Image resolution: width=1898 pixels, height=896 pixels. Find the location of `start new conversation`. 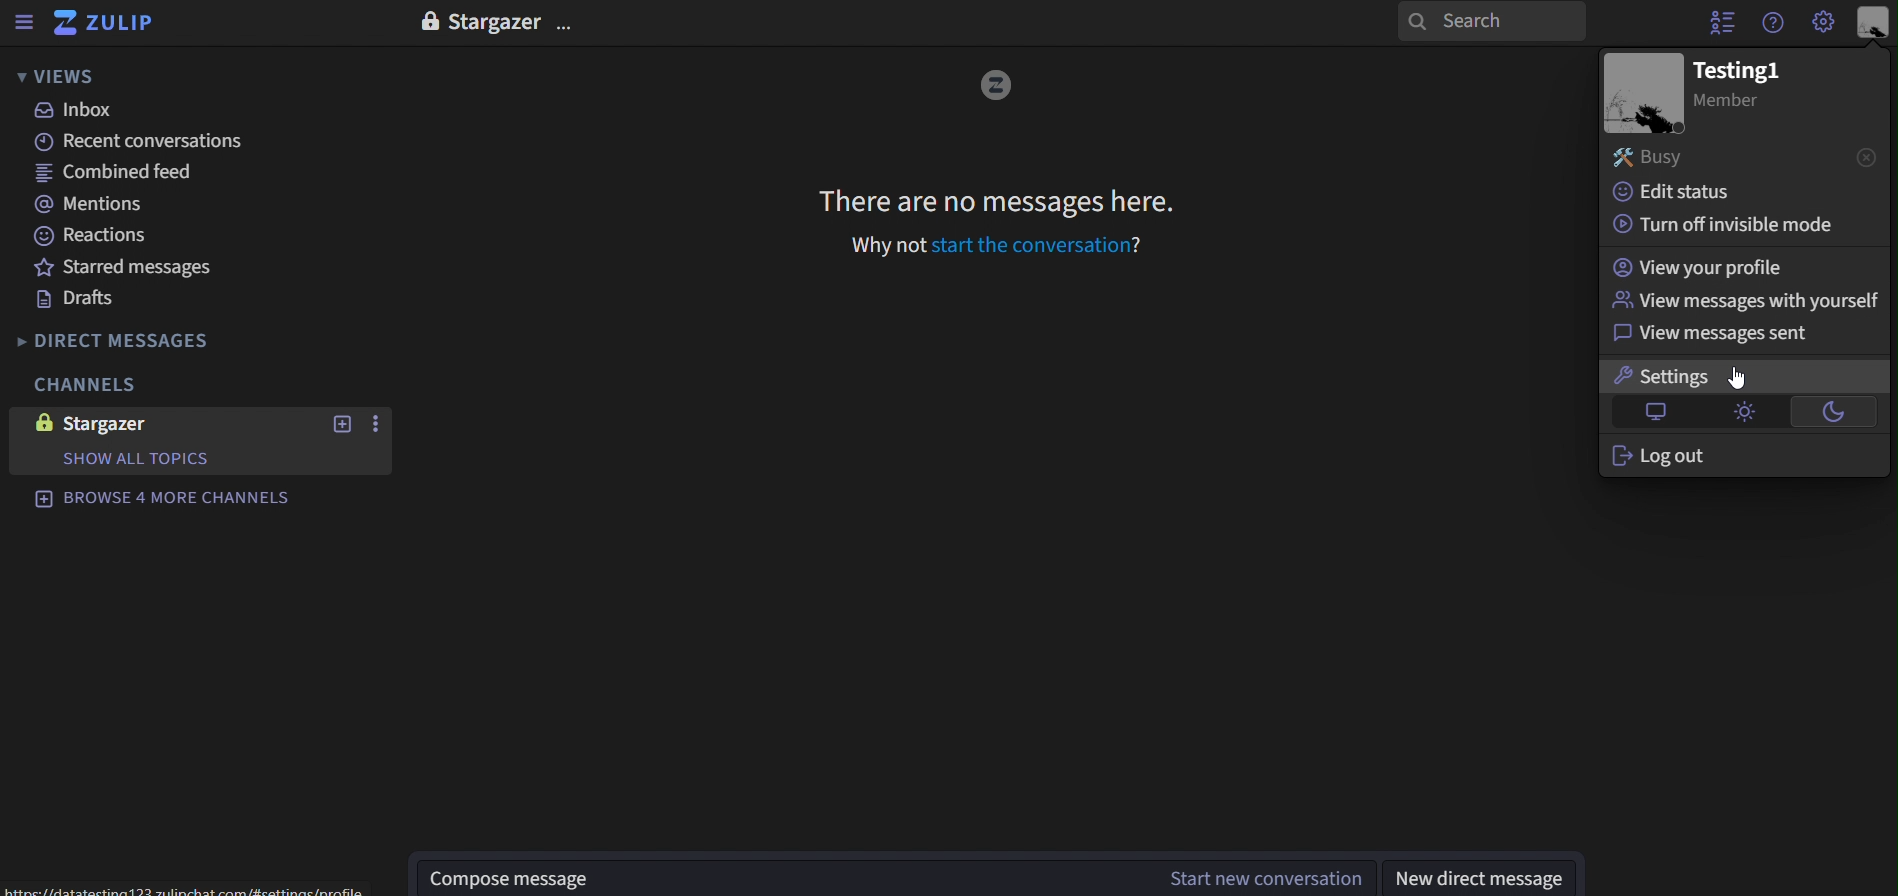

start new conversation is located at coordinates (788, 876).